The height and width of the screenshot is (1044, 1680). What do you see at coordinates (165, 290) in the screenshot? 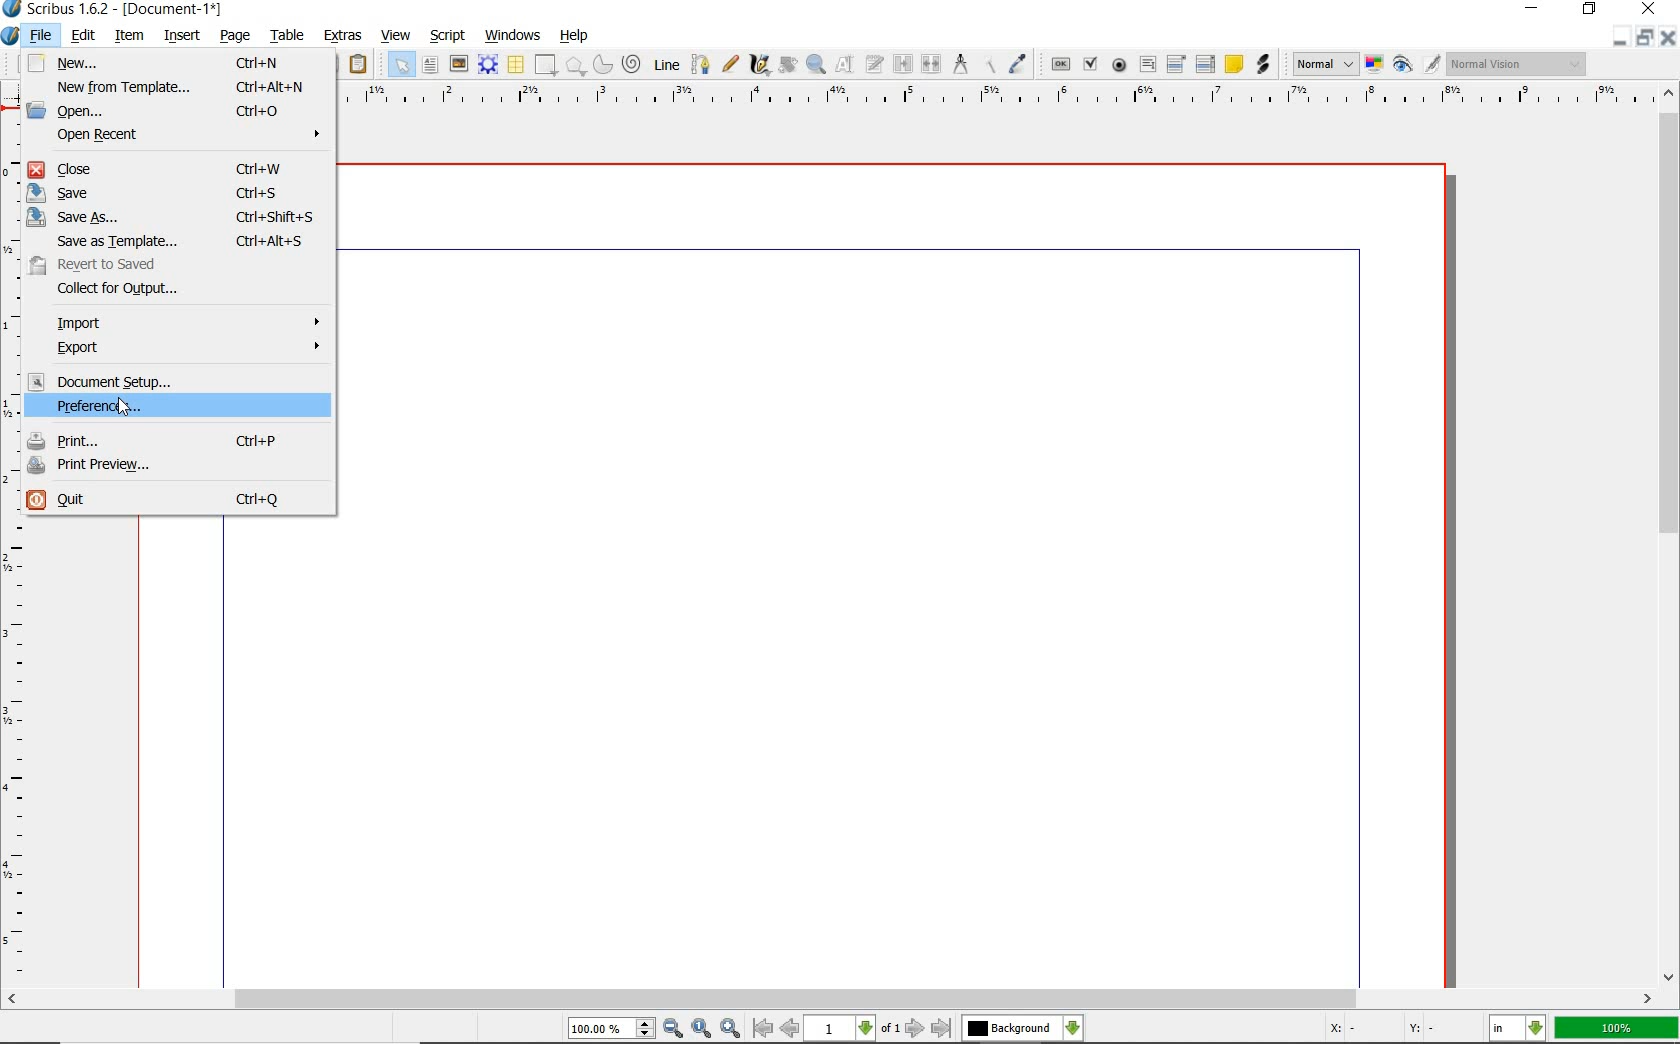
I see `COLLECT FOR OUTPUT` at bounding box center [165, 290].